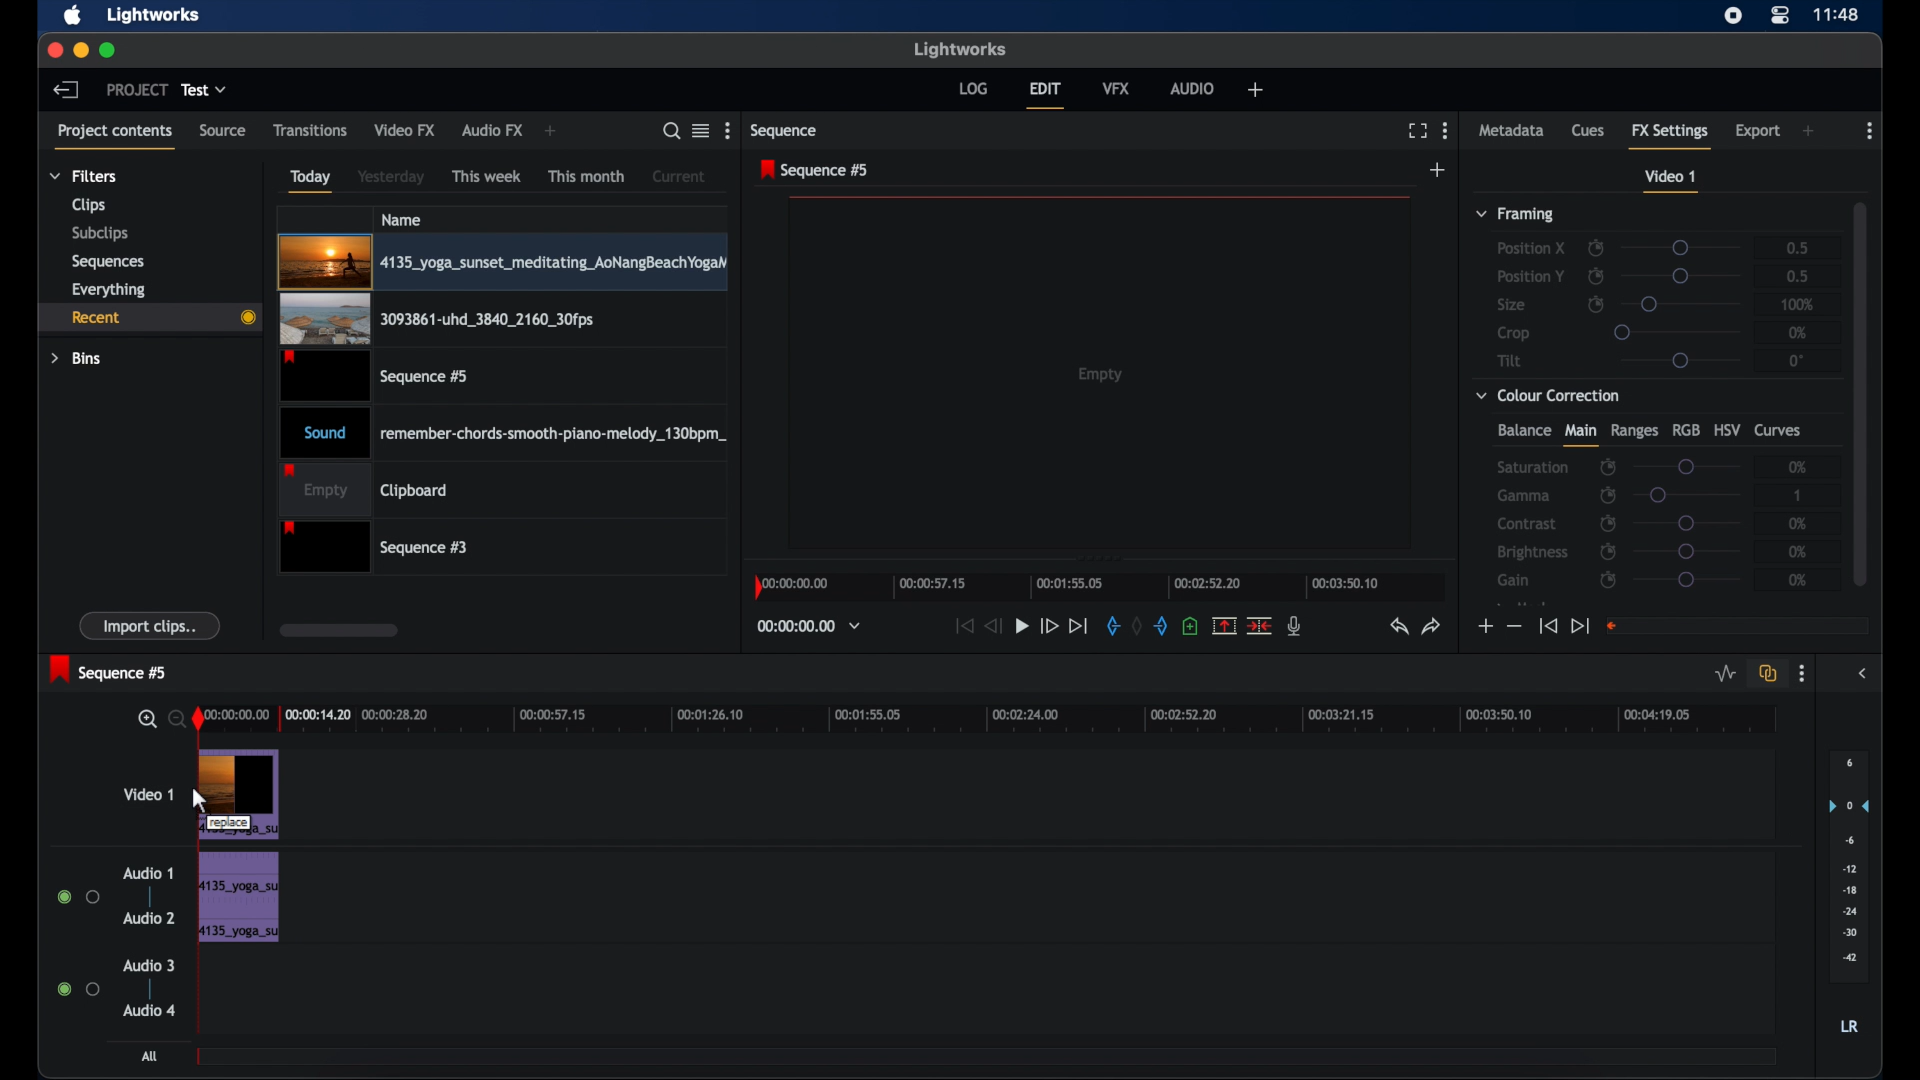 Image resolution: width=1920 pixels, height=1080 pixels. Describe the element at coordinates (1112, 625) in the screenshot. I see `in mark` at that location.